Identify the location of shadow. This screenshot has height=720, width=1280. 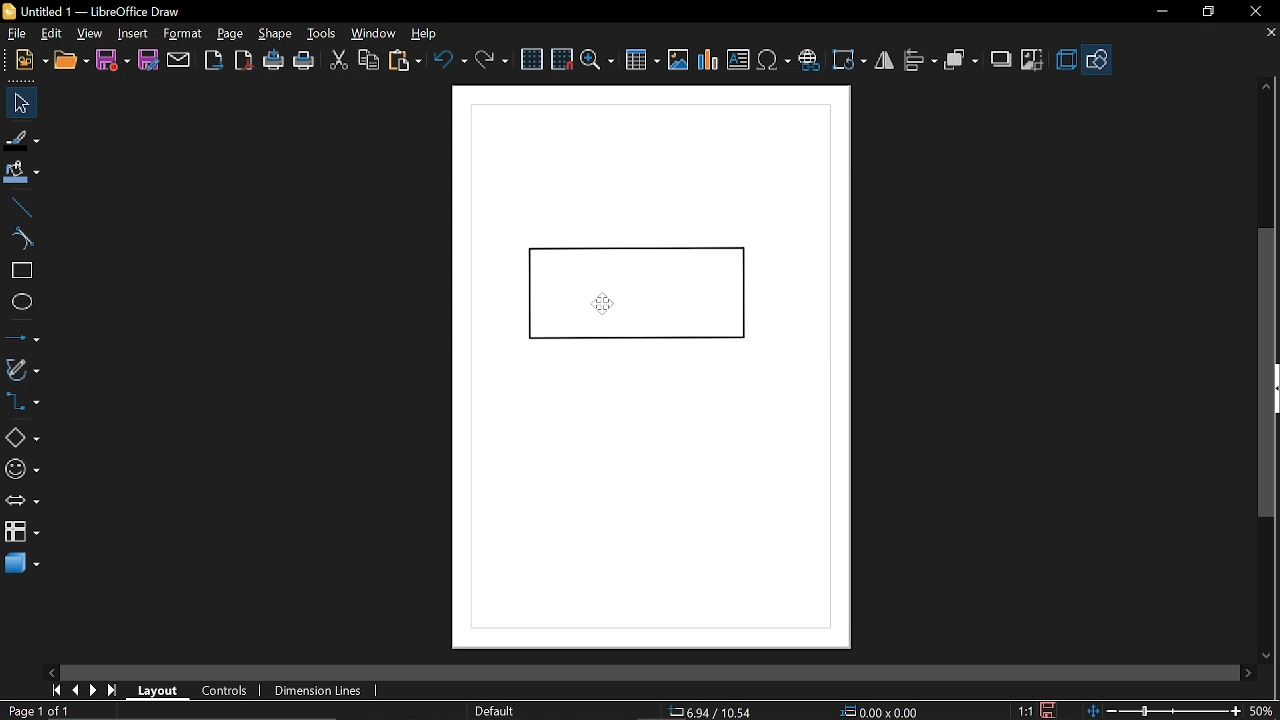
(1001, 60).